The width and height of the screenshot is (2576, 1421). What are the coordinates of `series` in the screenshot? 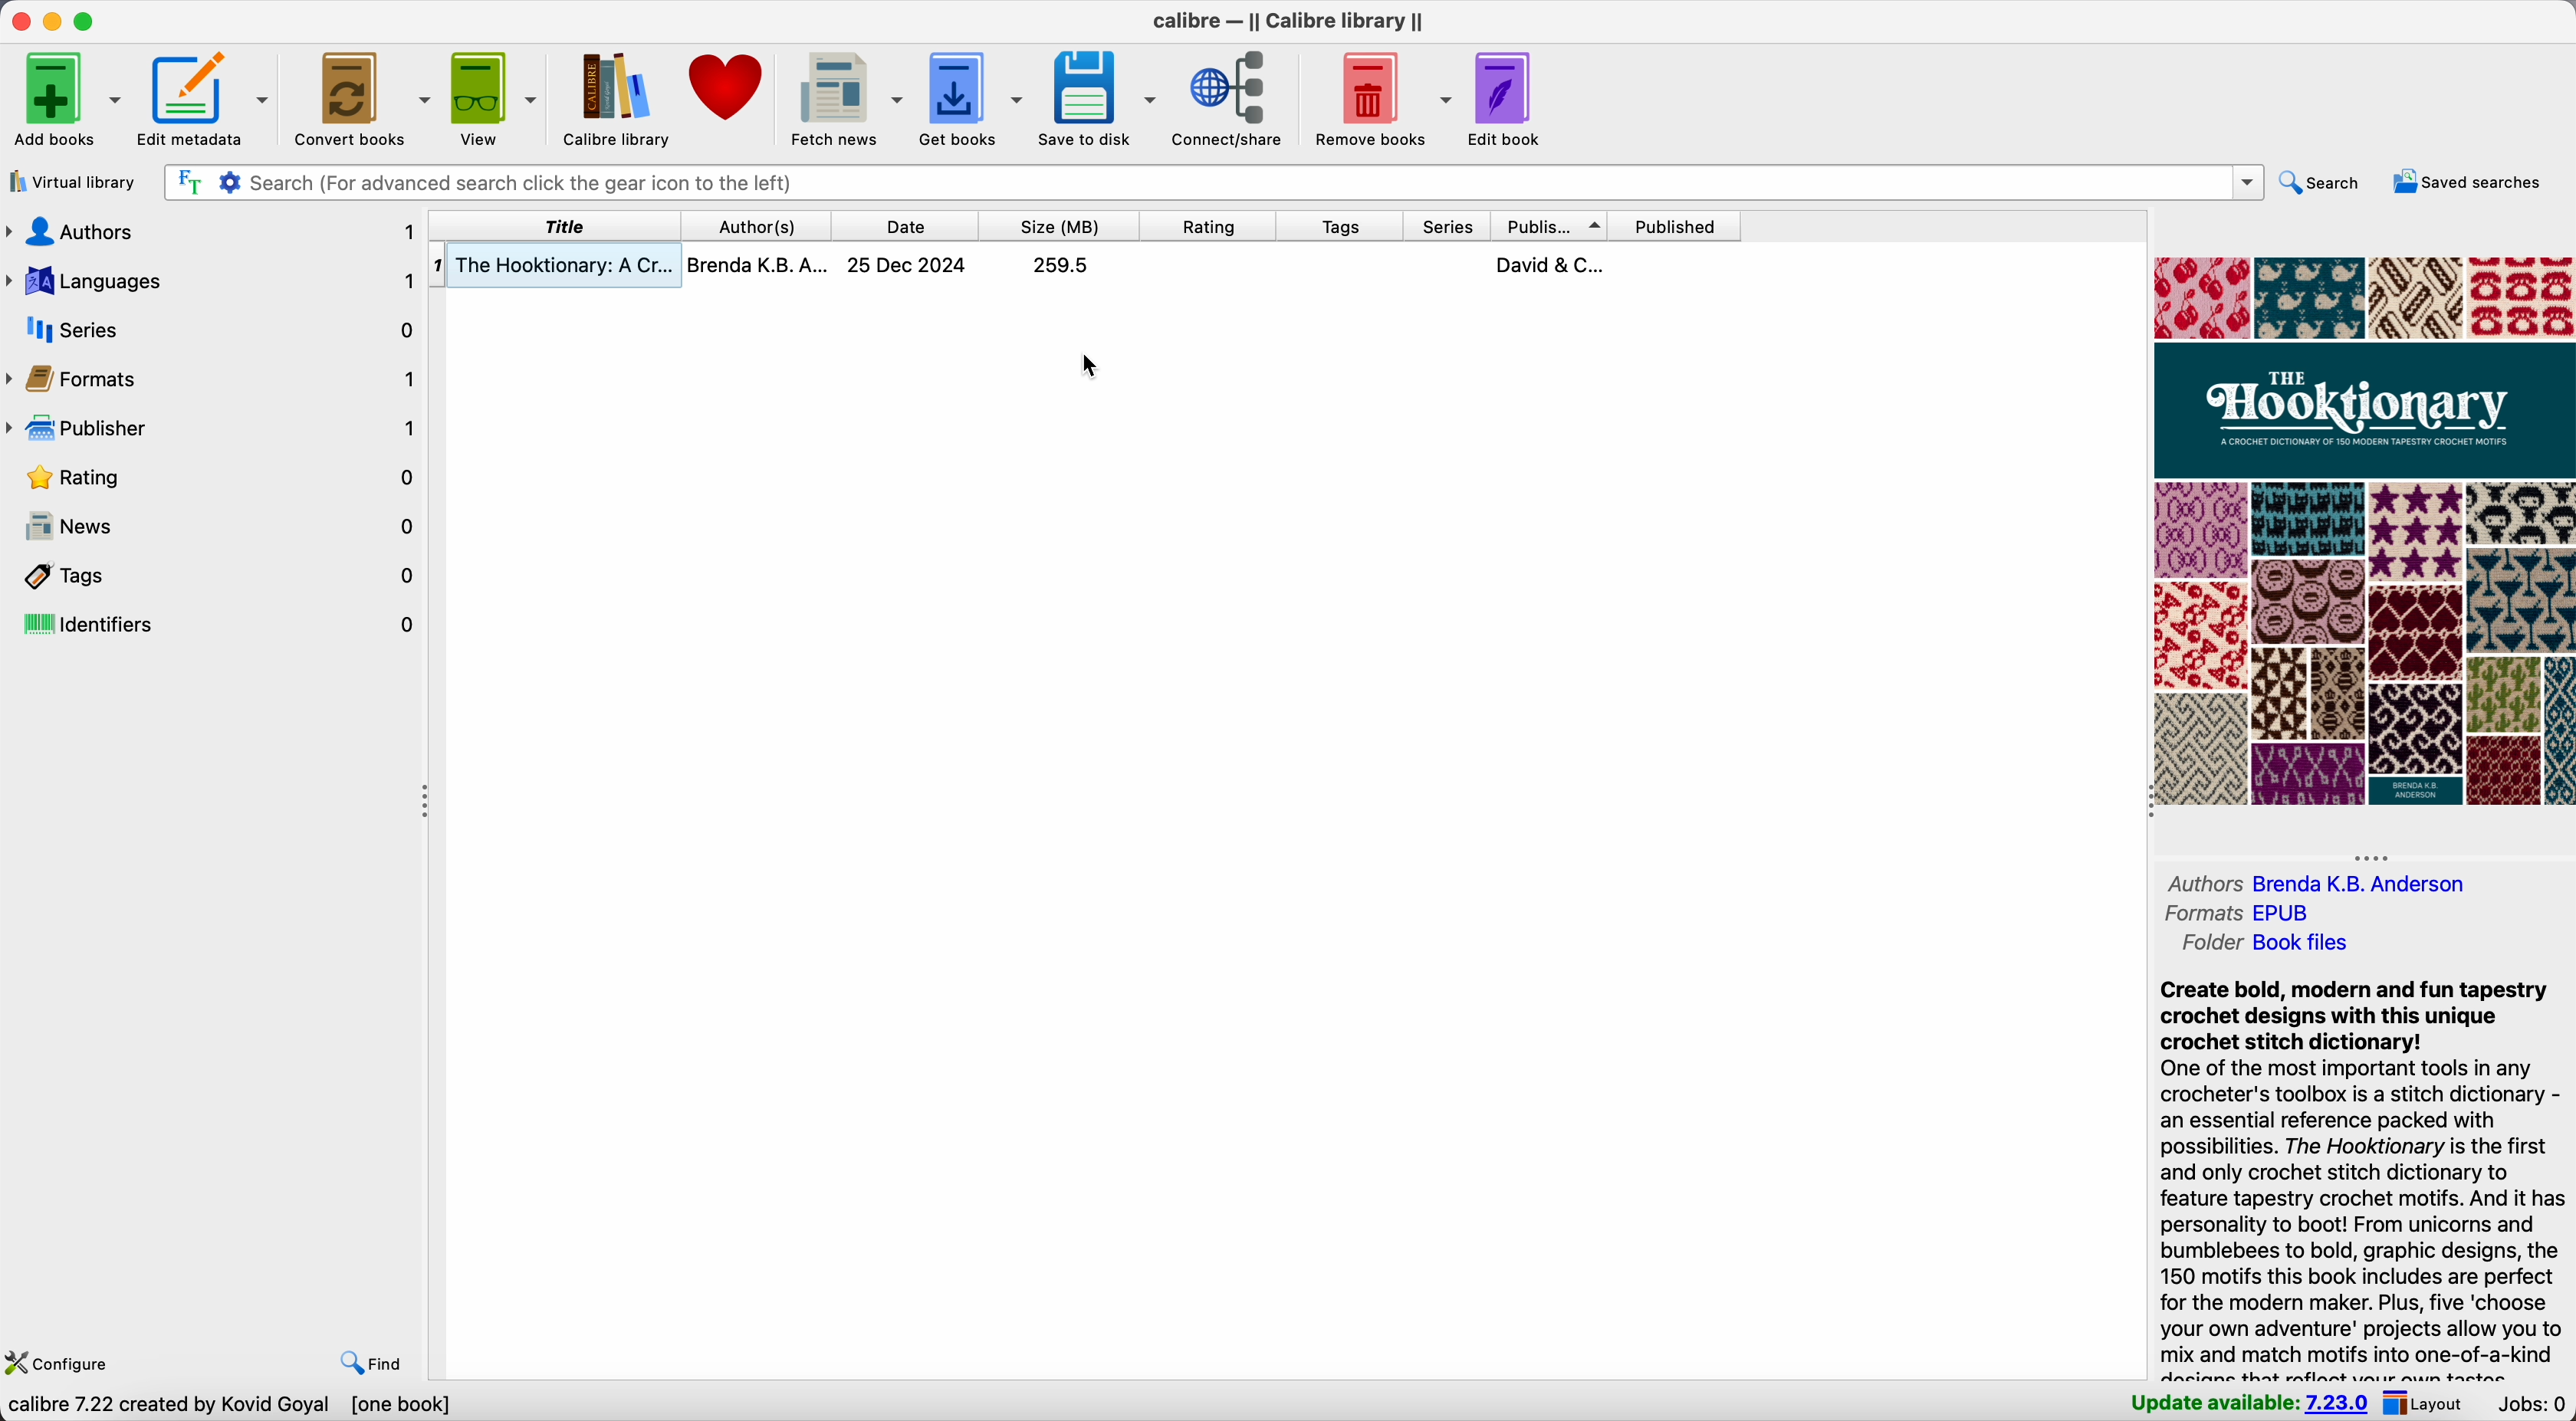 It's located at (1451, 224).